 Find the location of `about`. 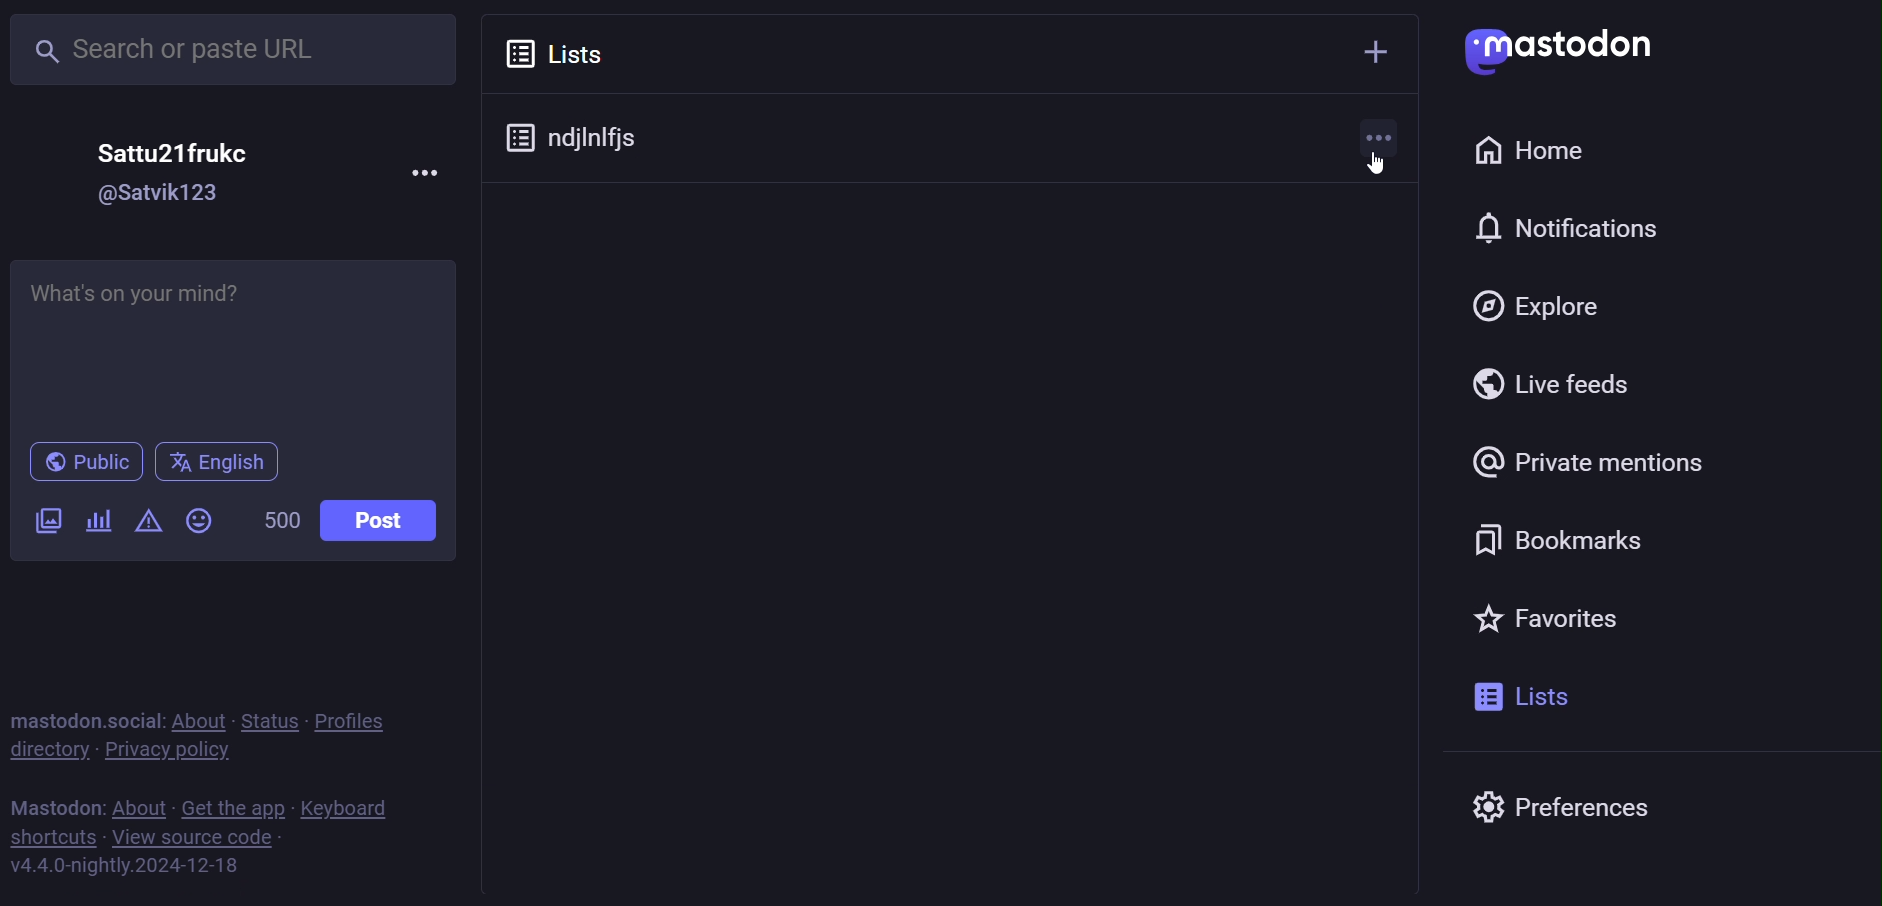

about is located at coordinates (138, 805).